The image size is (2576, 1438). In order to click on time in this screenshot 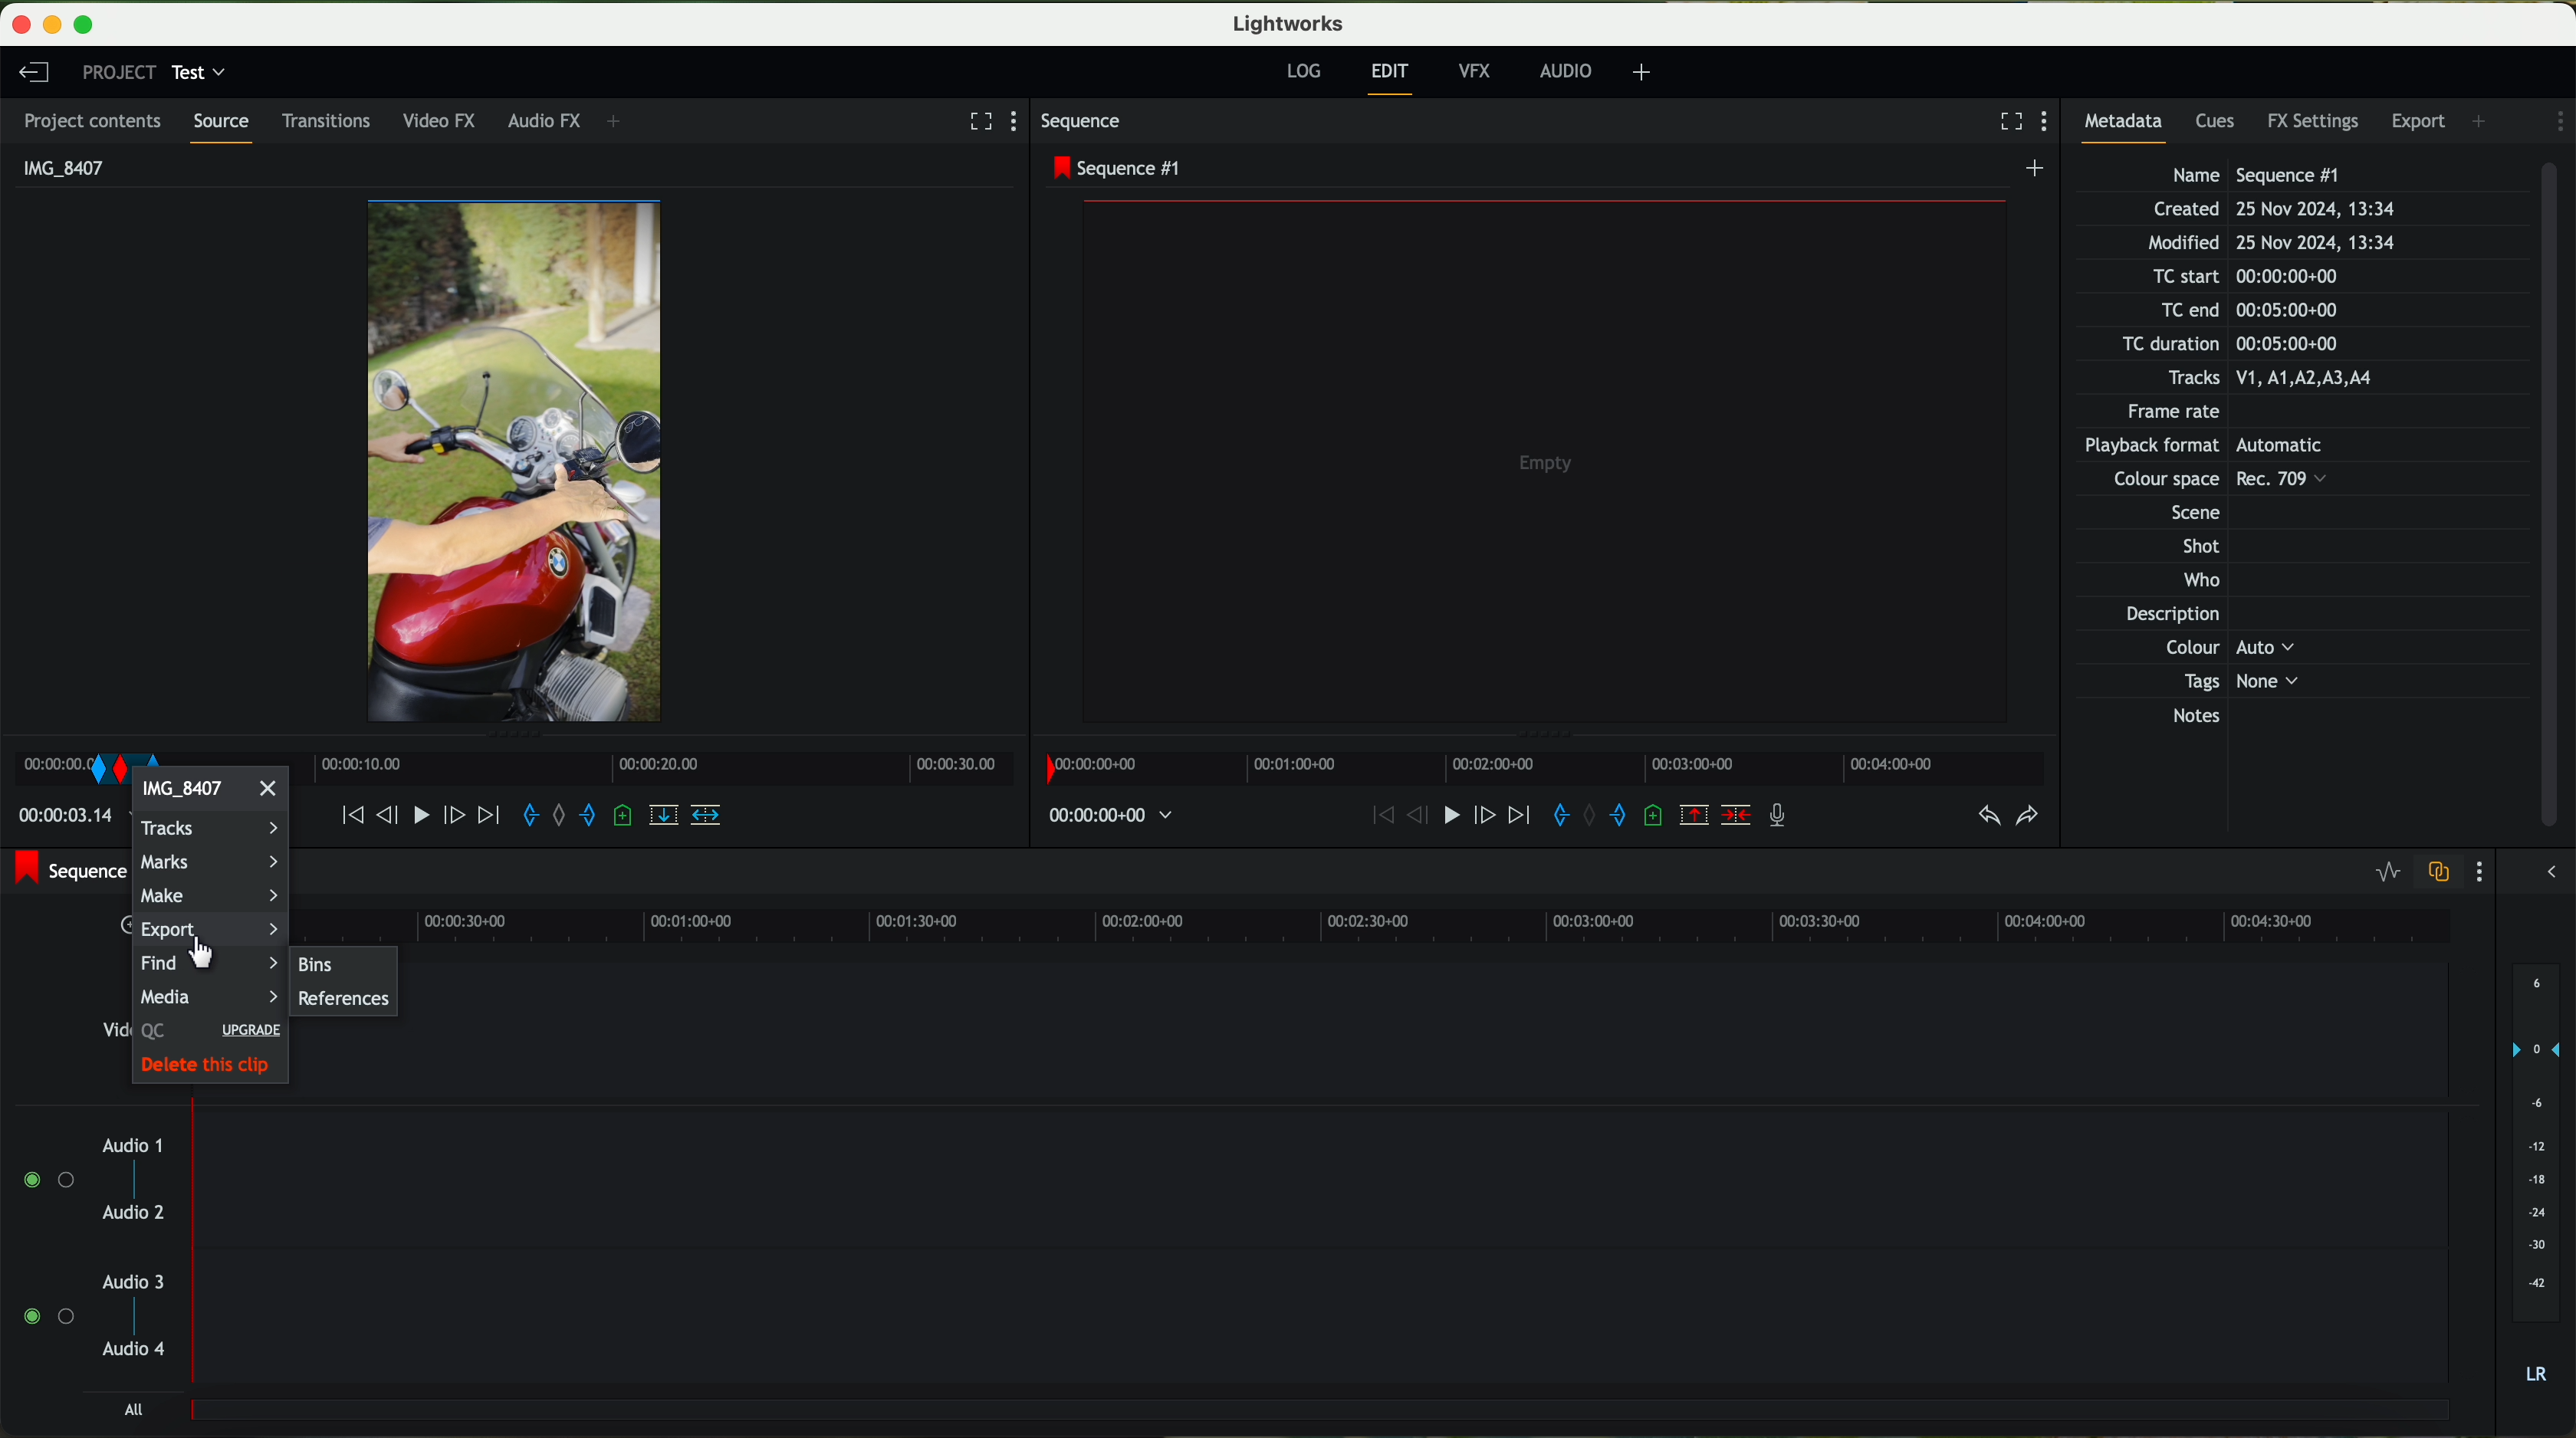, I will do `click(1114, 816)`.